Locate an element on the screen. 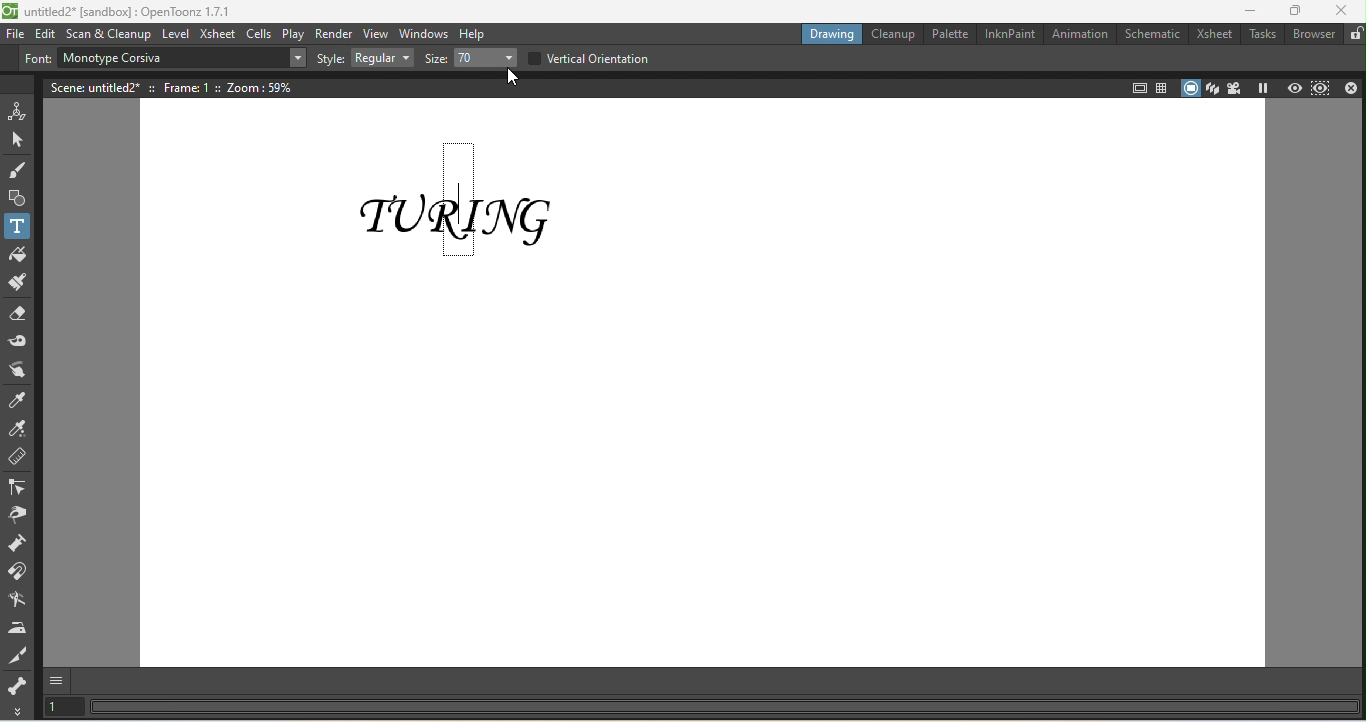 The height and width of the screenshot is (722, 1366). Drop down is located at coordinates (483, 59).